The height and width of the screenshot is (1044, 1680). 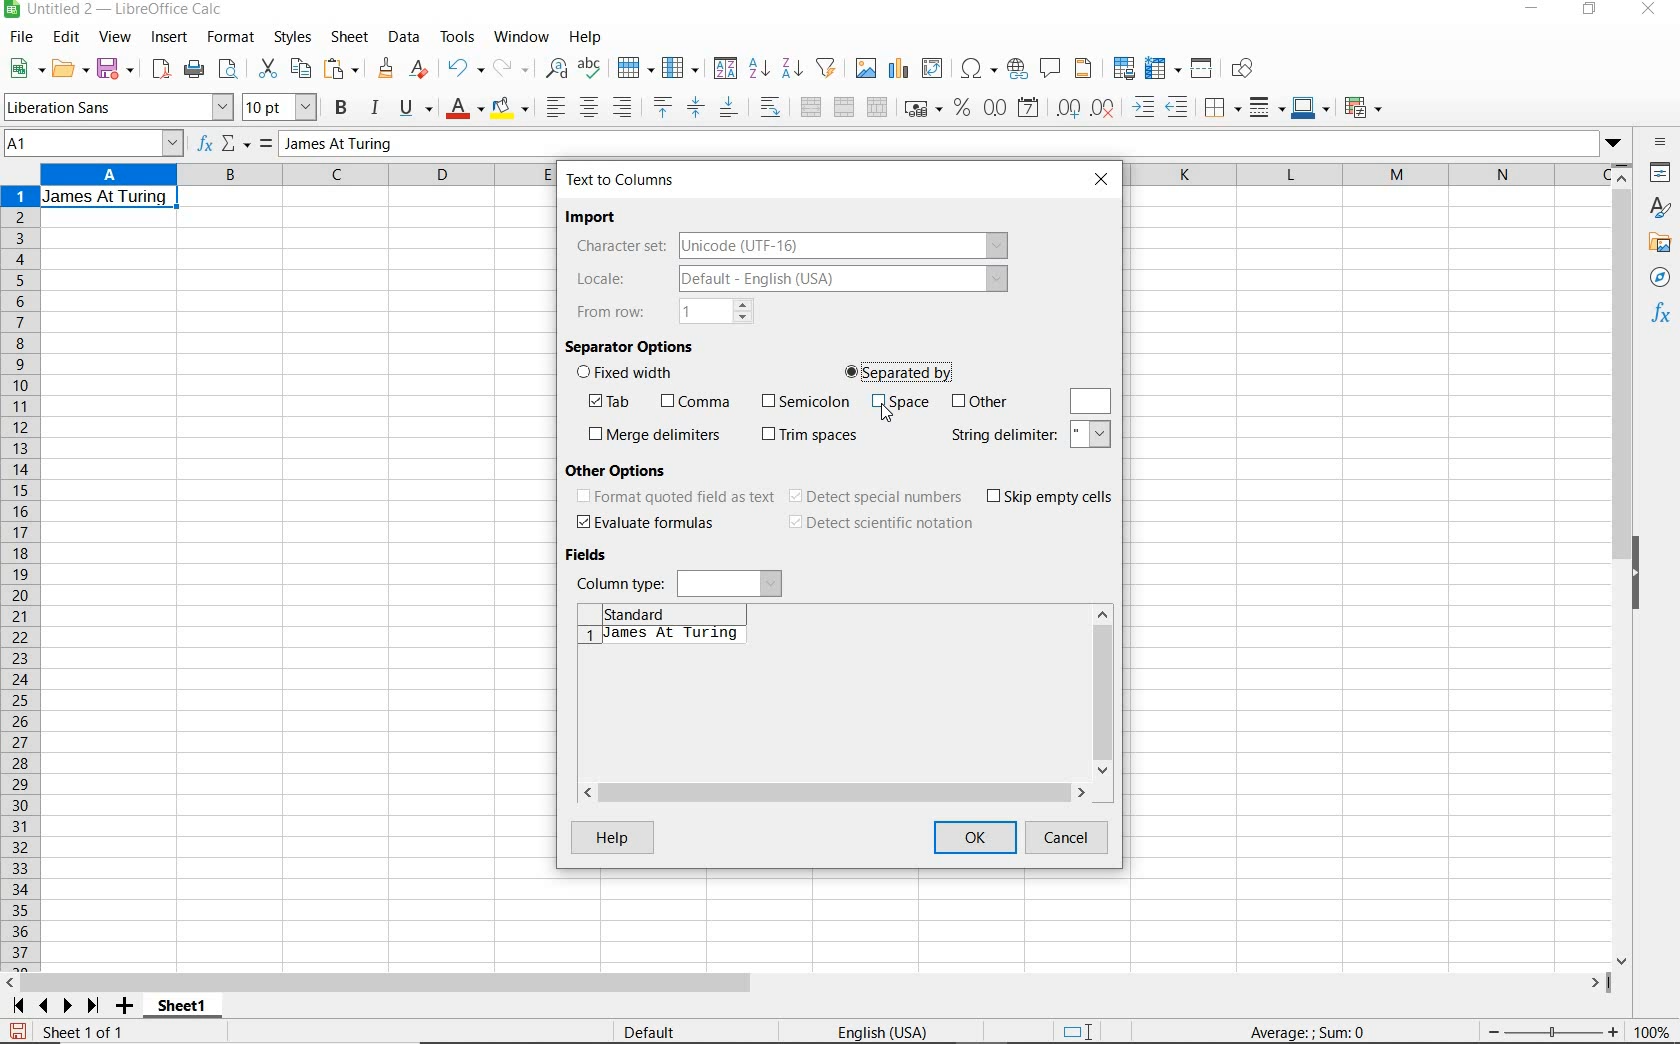 I want to click on space, so click(x=900, y=405).